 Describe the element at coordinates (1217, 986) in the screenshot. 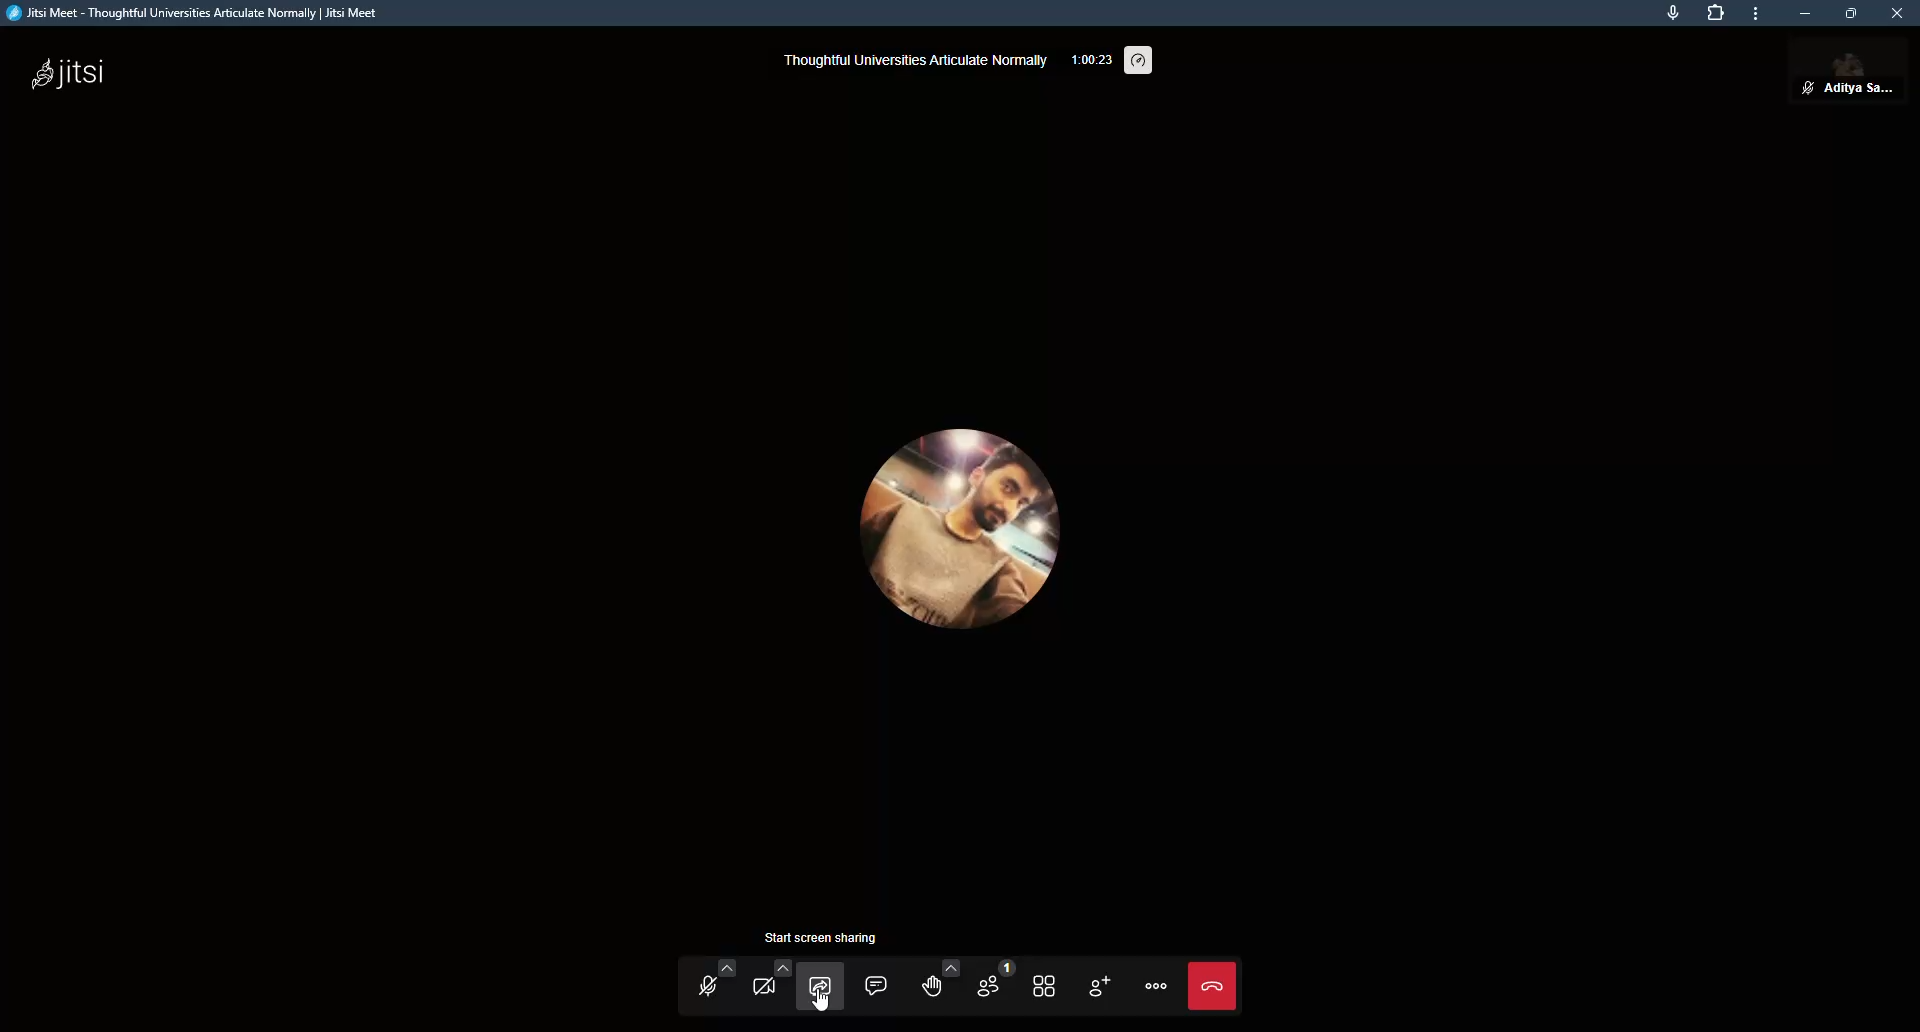

I see `end call` at that location.